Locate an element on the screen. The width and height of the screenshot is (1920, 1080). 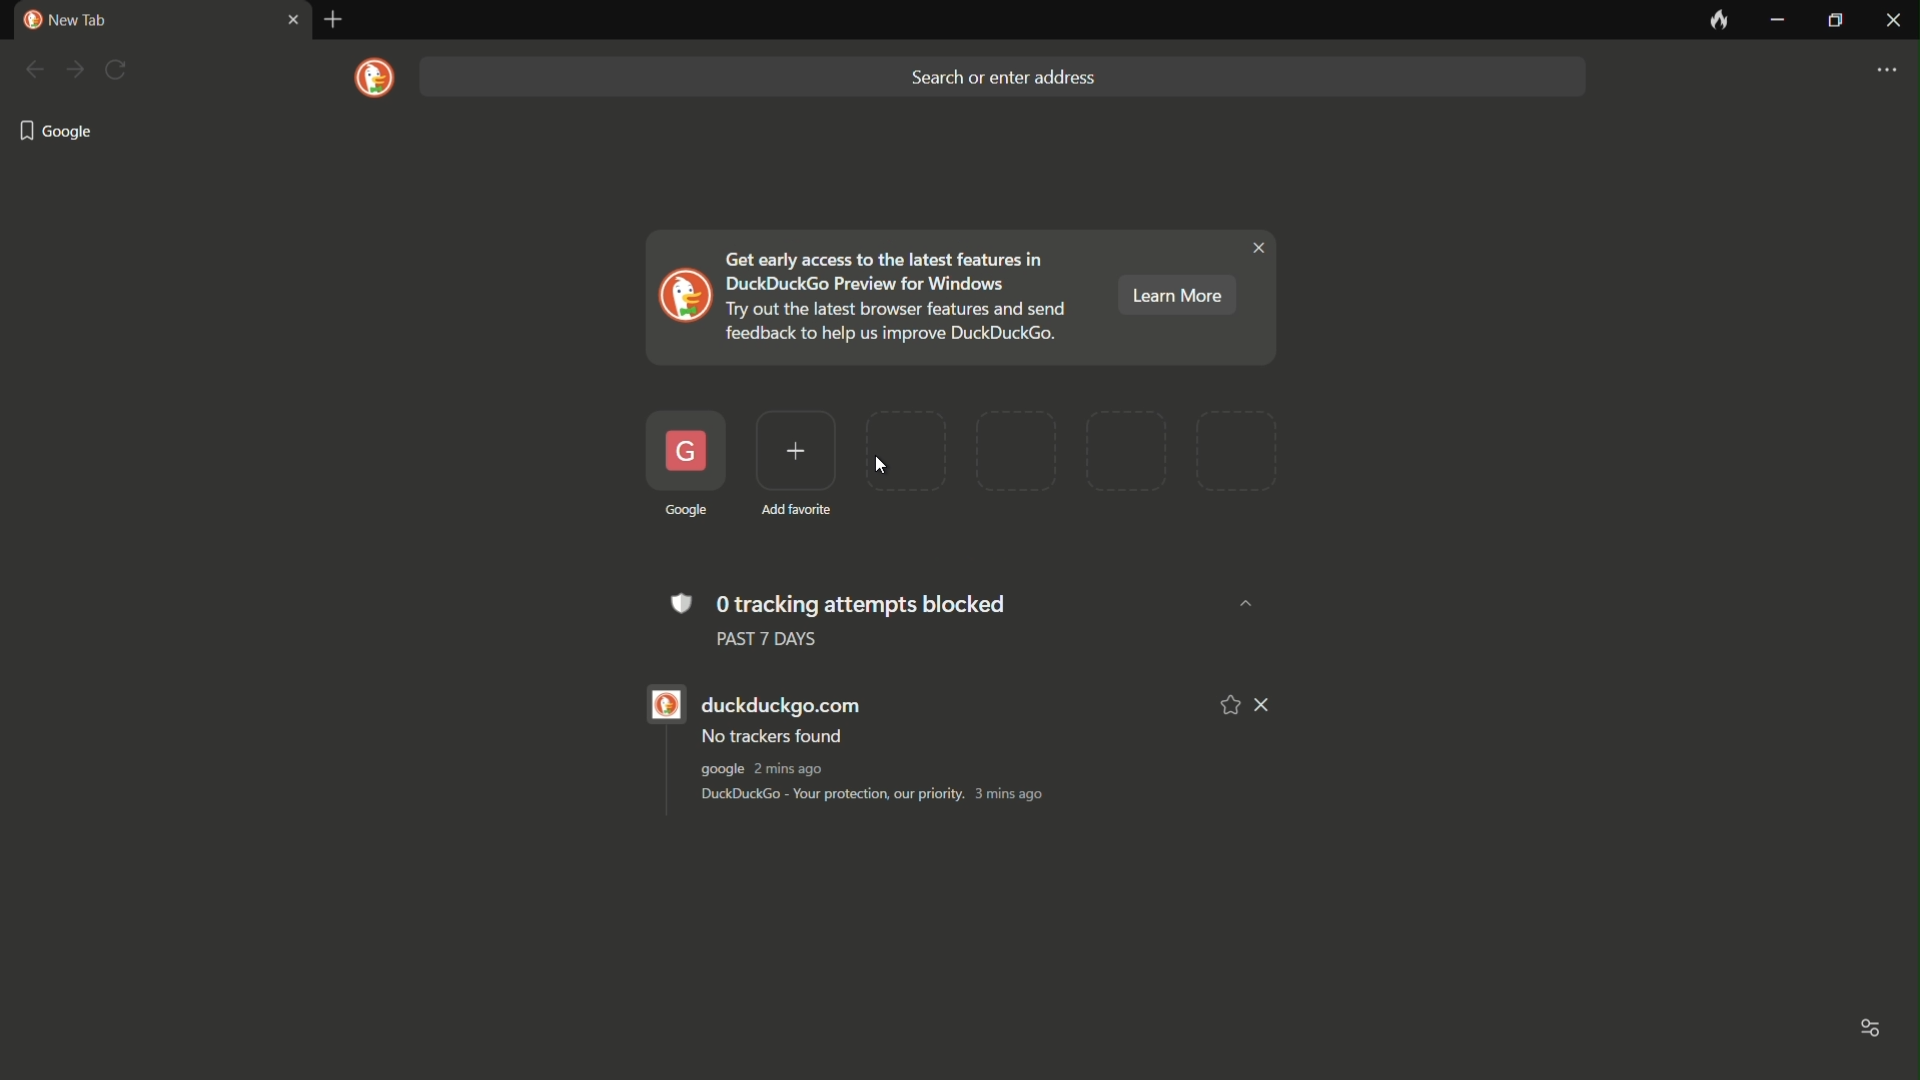
new tab is located at coordinates (65, 20).